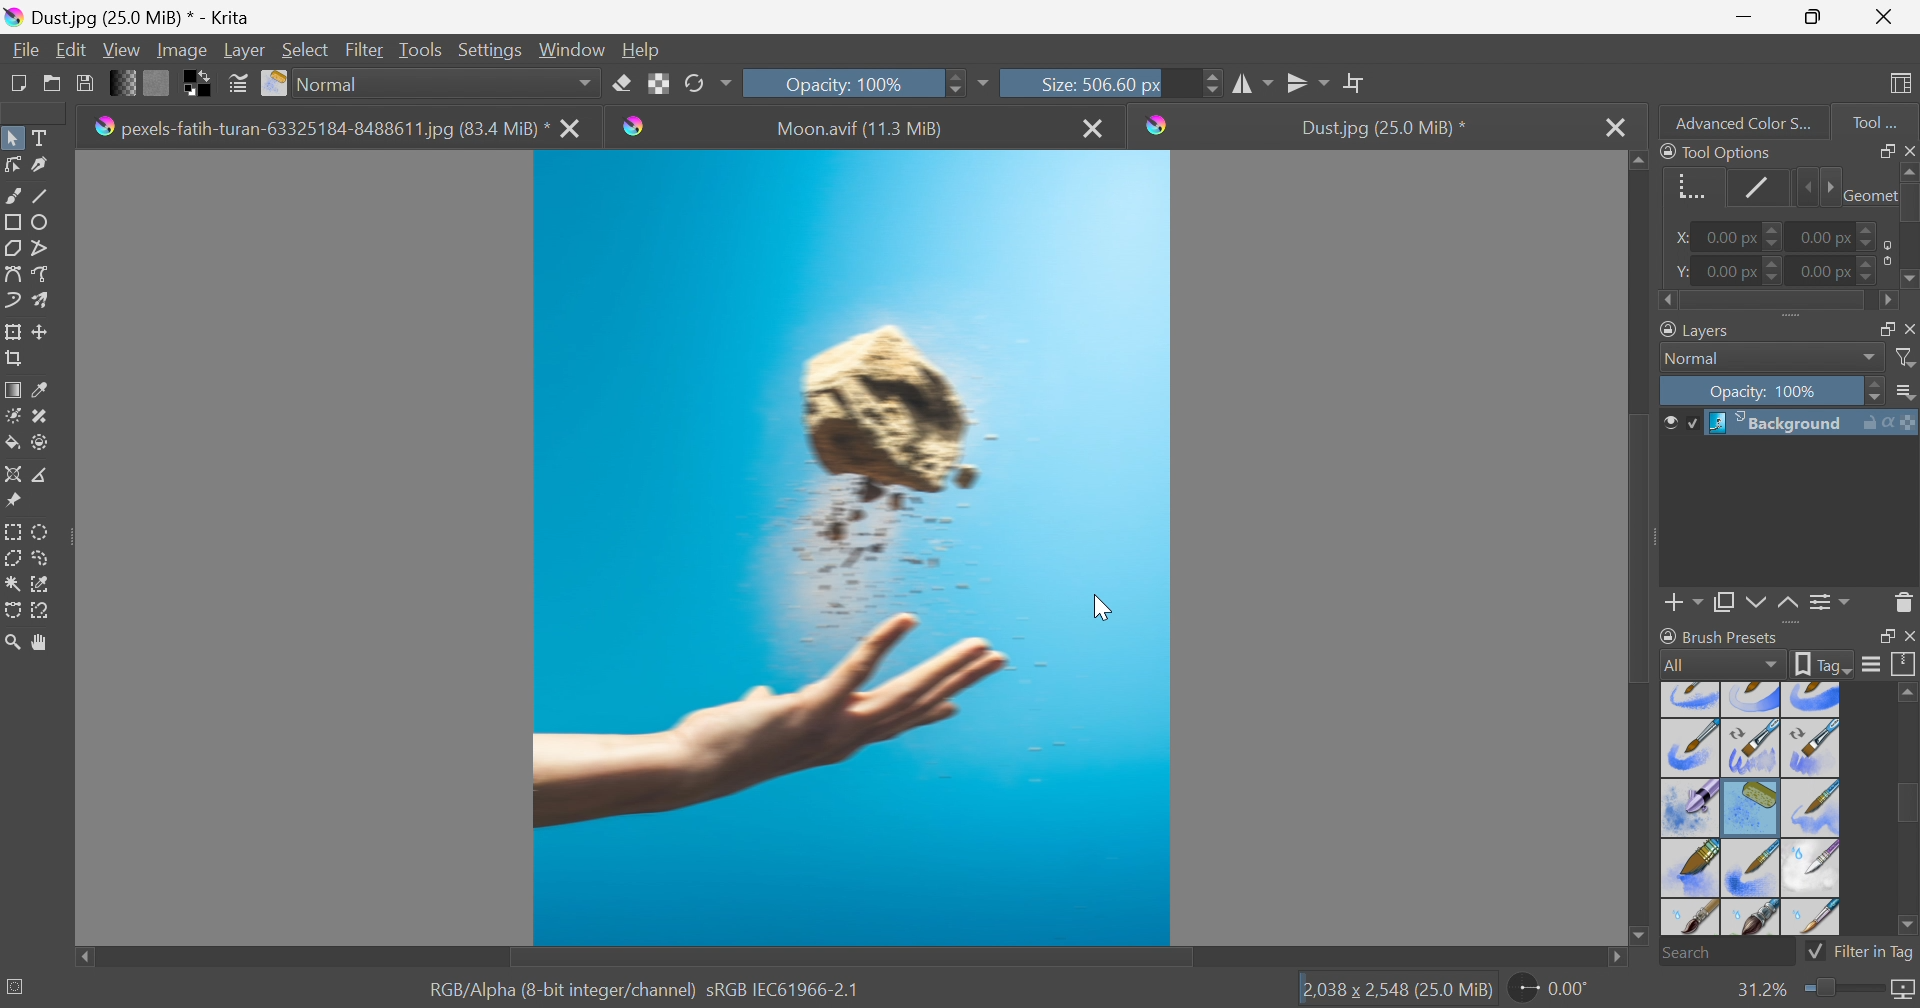 The width and height of the screenshot is (1920, 1008). What do you see at coordinates (244, 48) in the screenshot?
I see `Layer` at bounding box center [244, 48].